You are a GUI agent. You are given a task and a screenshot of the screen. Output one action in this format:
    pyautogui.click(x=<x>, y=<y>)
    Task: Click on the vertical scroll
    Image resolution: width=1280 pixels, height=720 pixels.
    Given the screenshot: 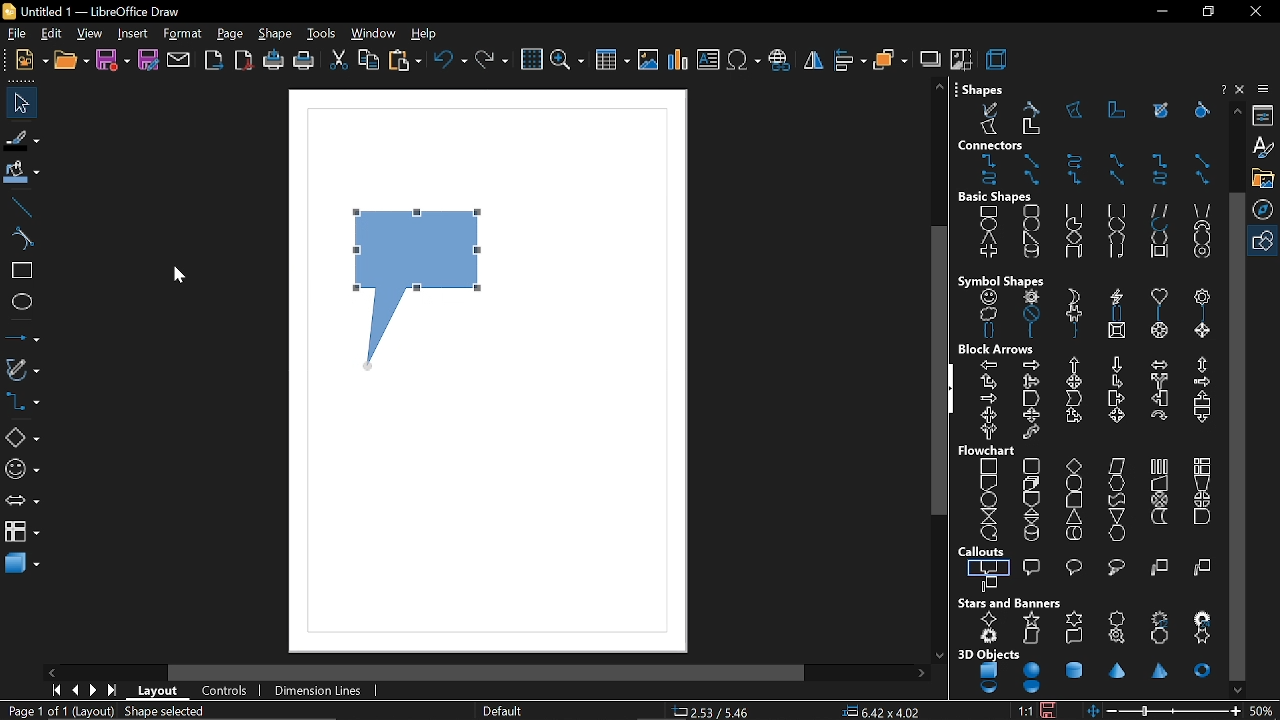 What is the action you would take?
    pyautogui.click(x=1031, y=637)
    